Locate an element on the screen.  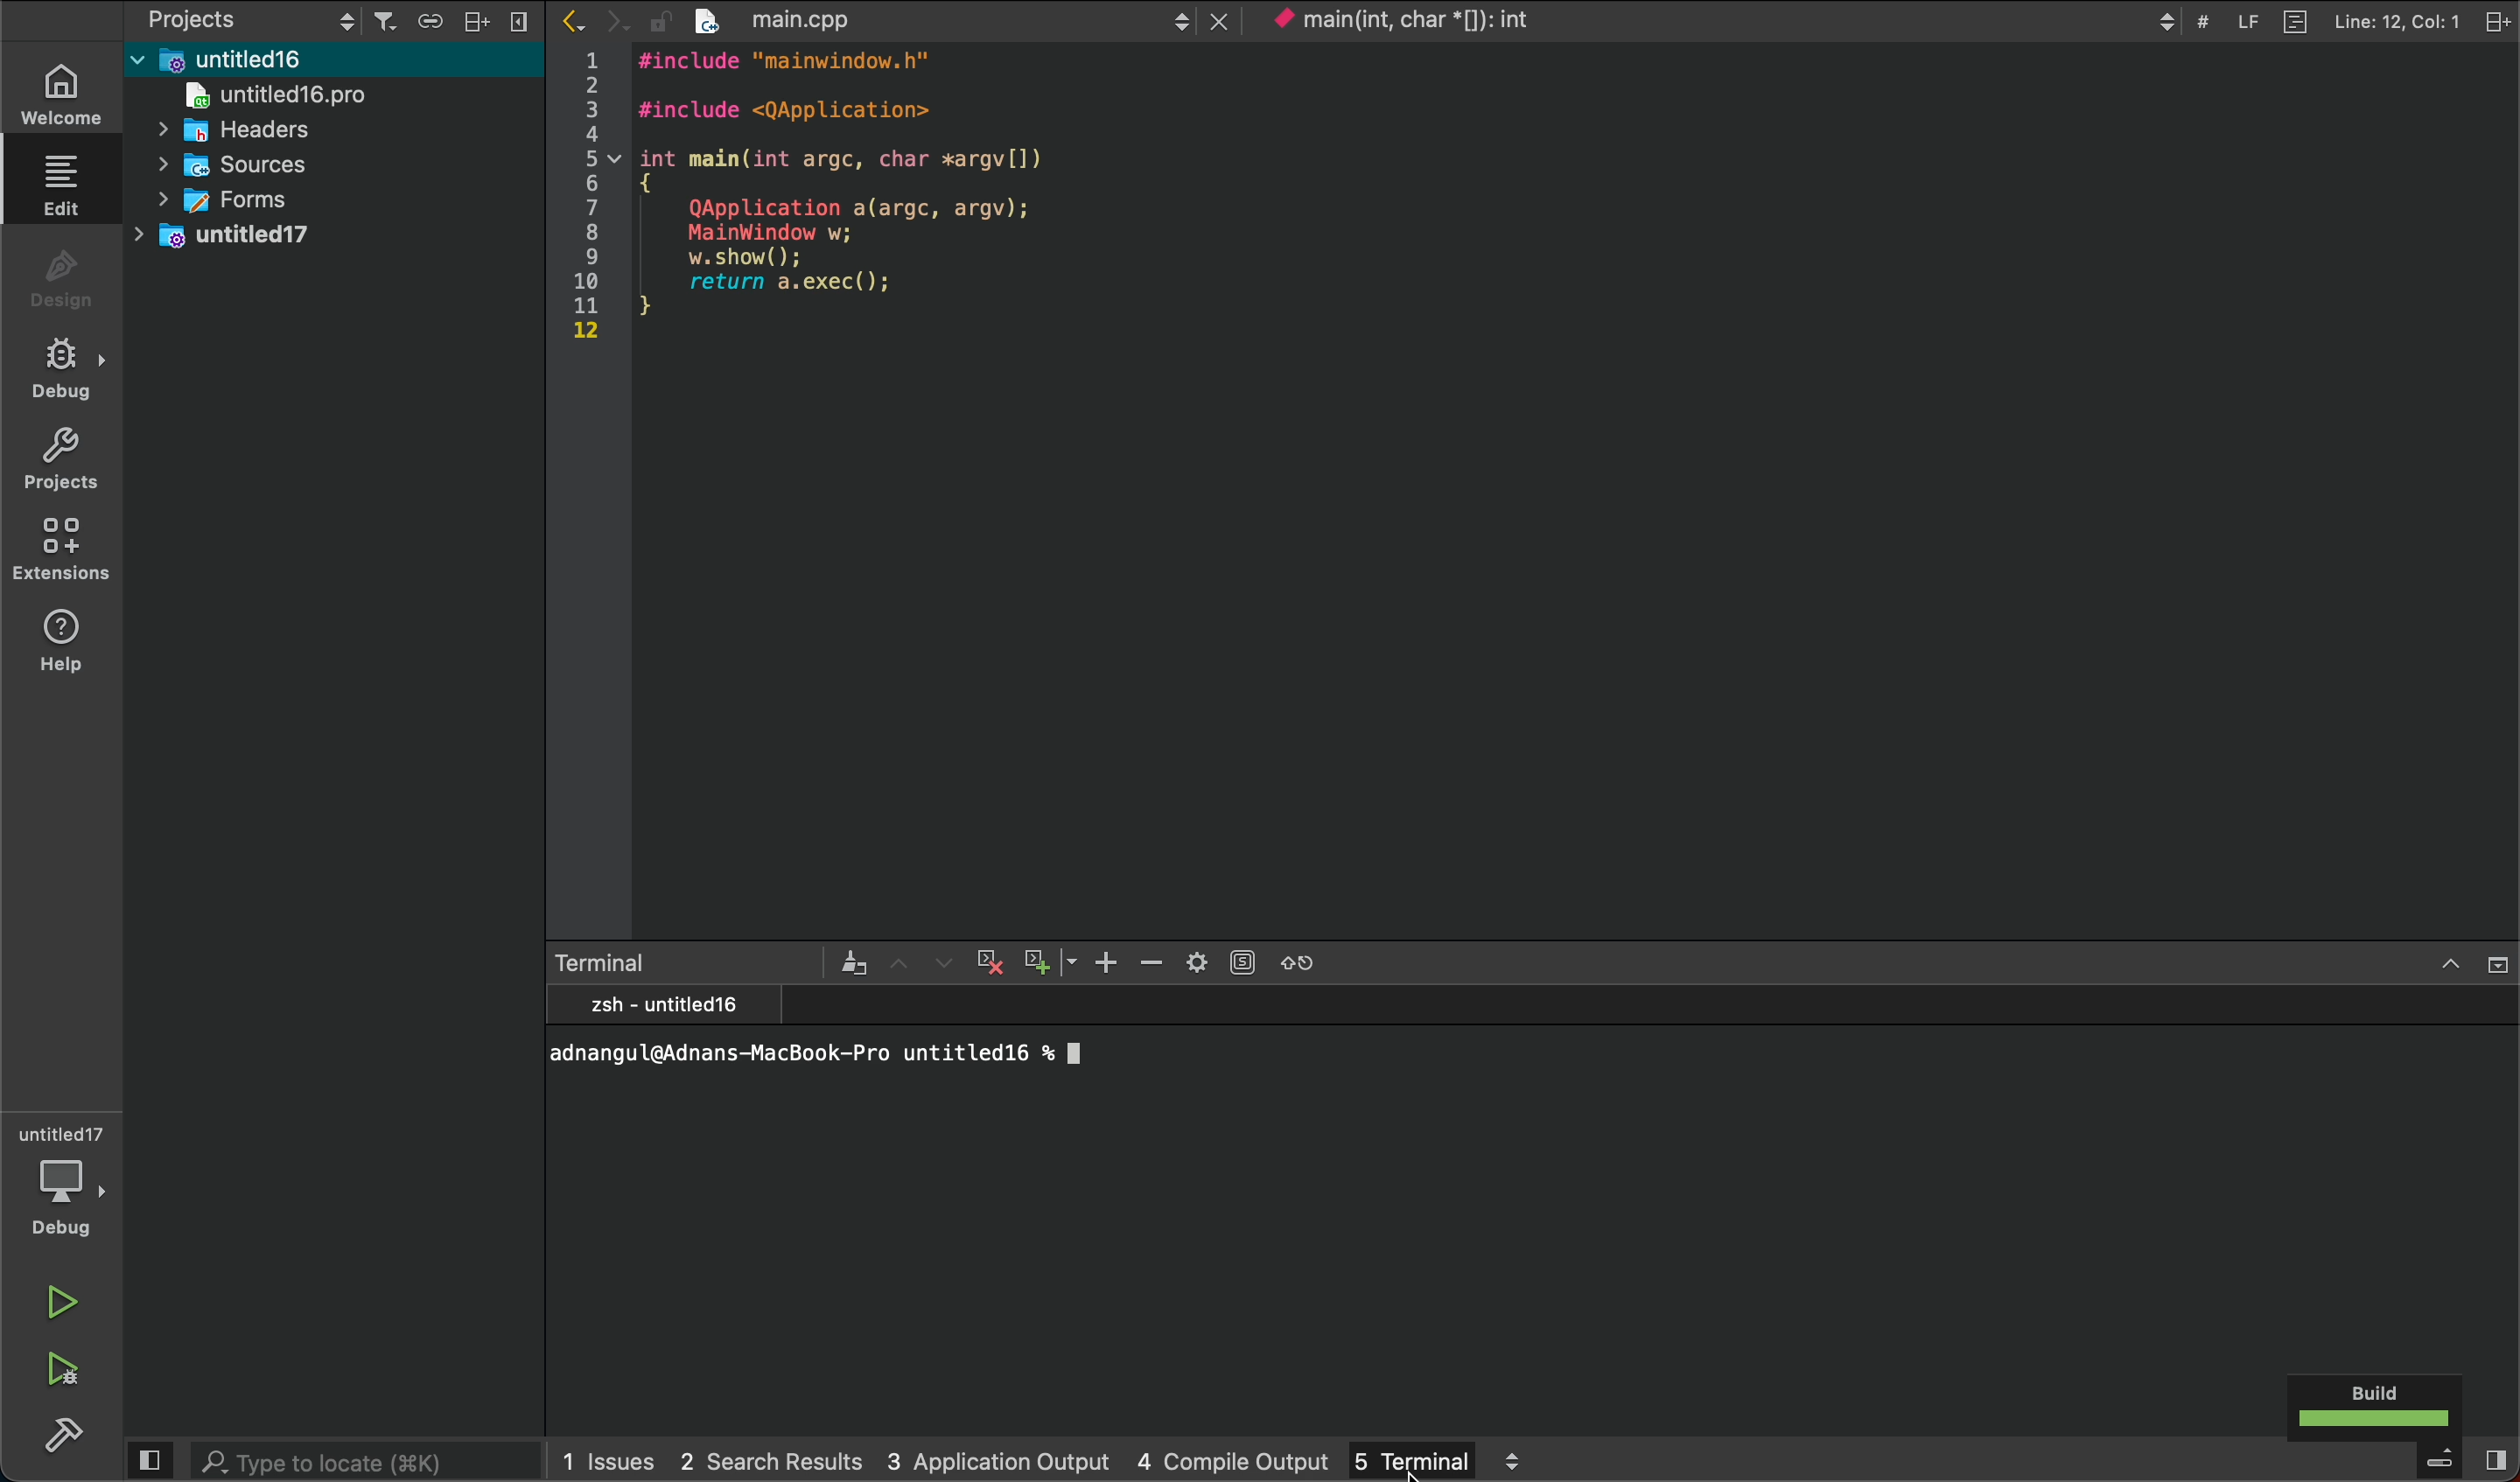
extensions is located at coordinates (60, 550).